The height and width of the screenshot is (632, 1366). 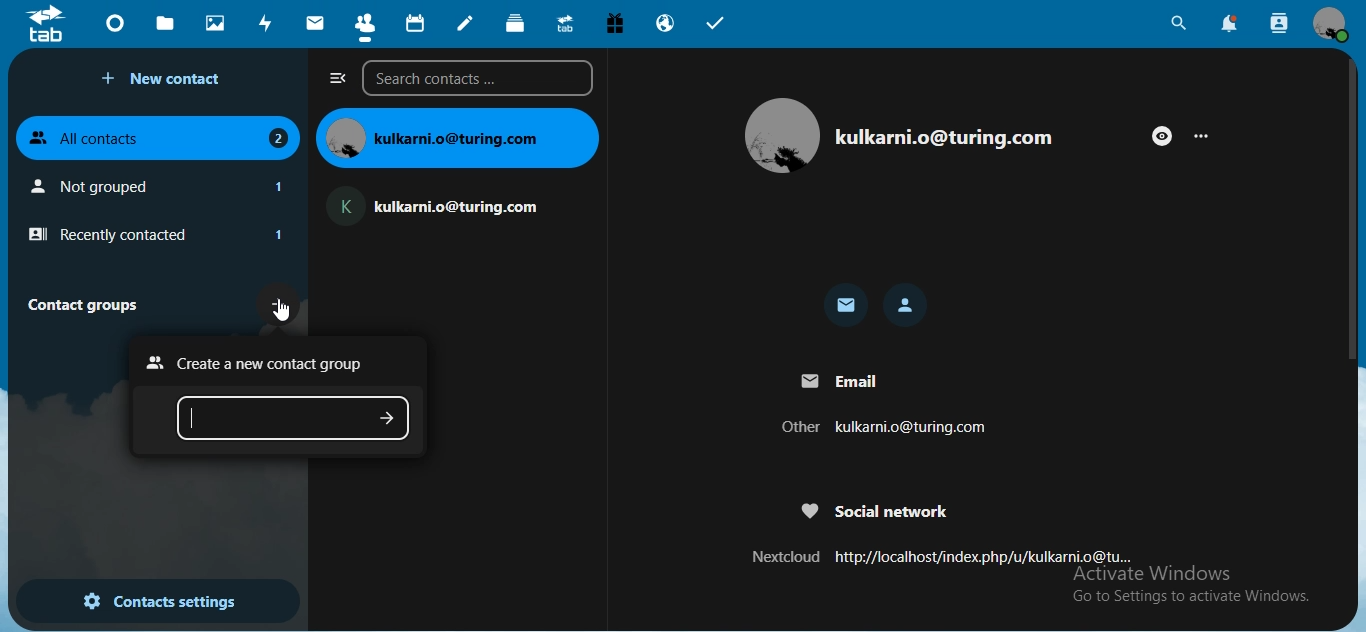 What do you see at coordinates (879, 429) in the screenshot?
I see `Other kulkami.o@turing.com` at bounding box center [879, 429].